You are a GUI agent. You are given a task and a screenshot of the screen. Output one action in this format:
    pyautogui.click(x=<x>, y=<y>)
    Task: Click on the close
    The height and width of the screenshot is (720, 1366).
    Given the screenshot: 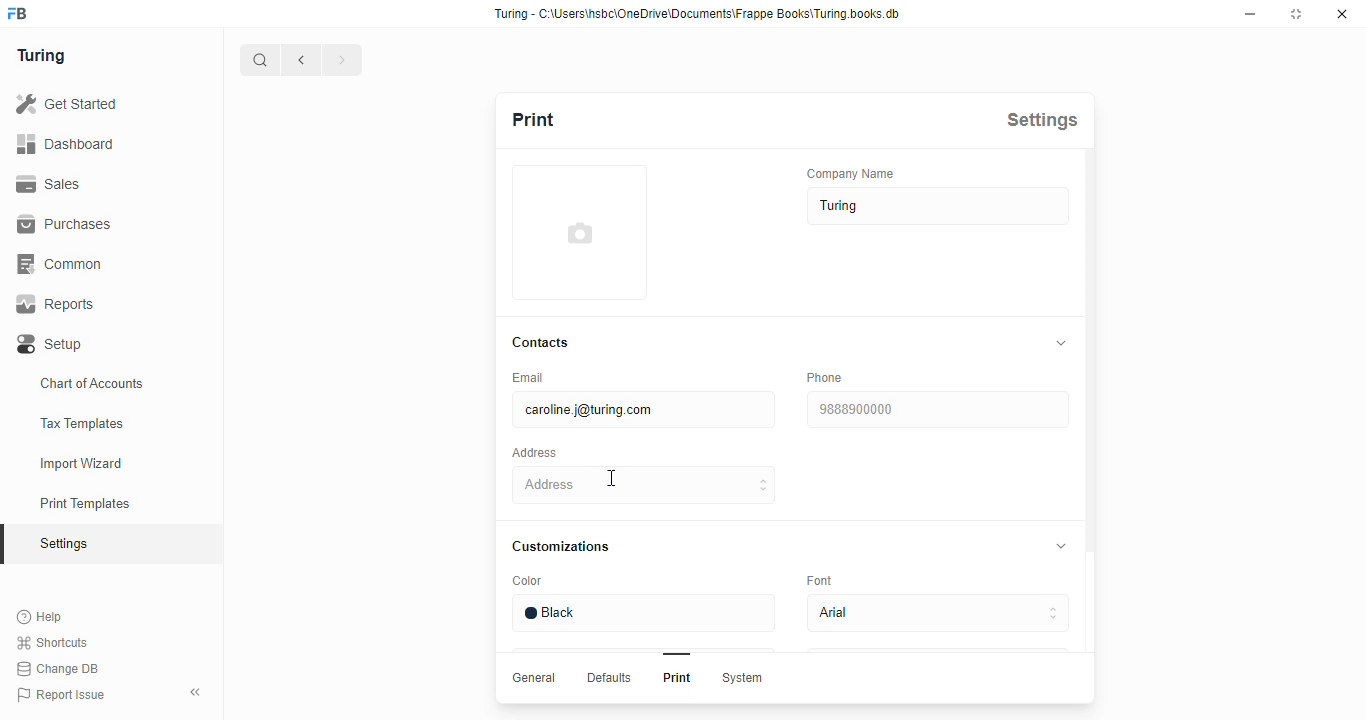 What is the action you would take?
    pyautogui.click(x=1342, y=14)
    